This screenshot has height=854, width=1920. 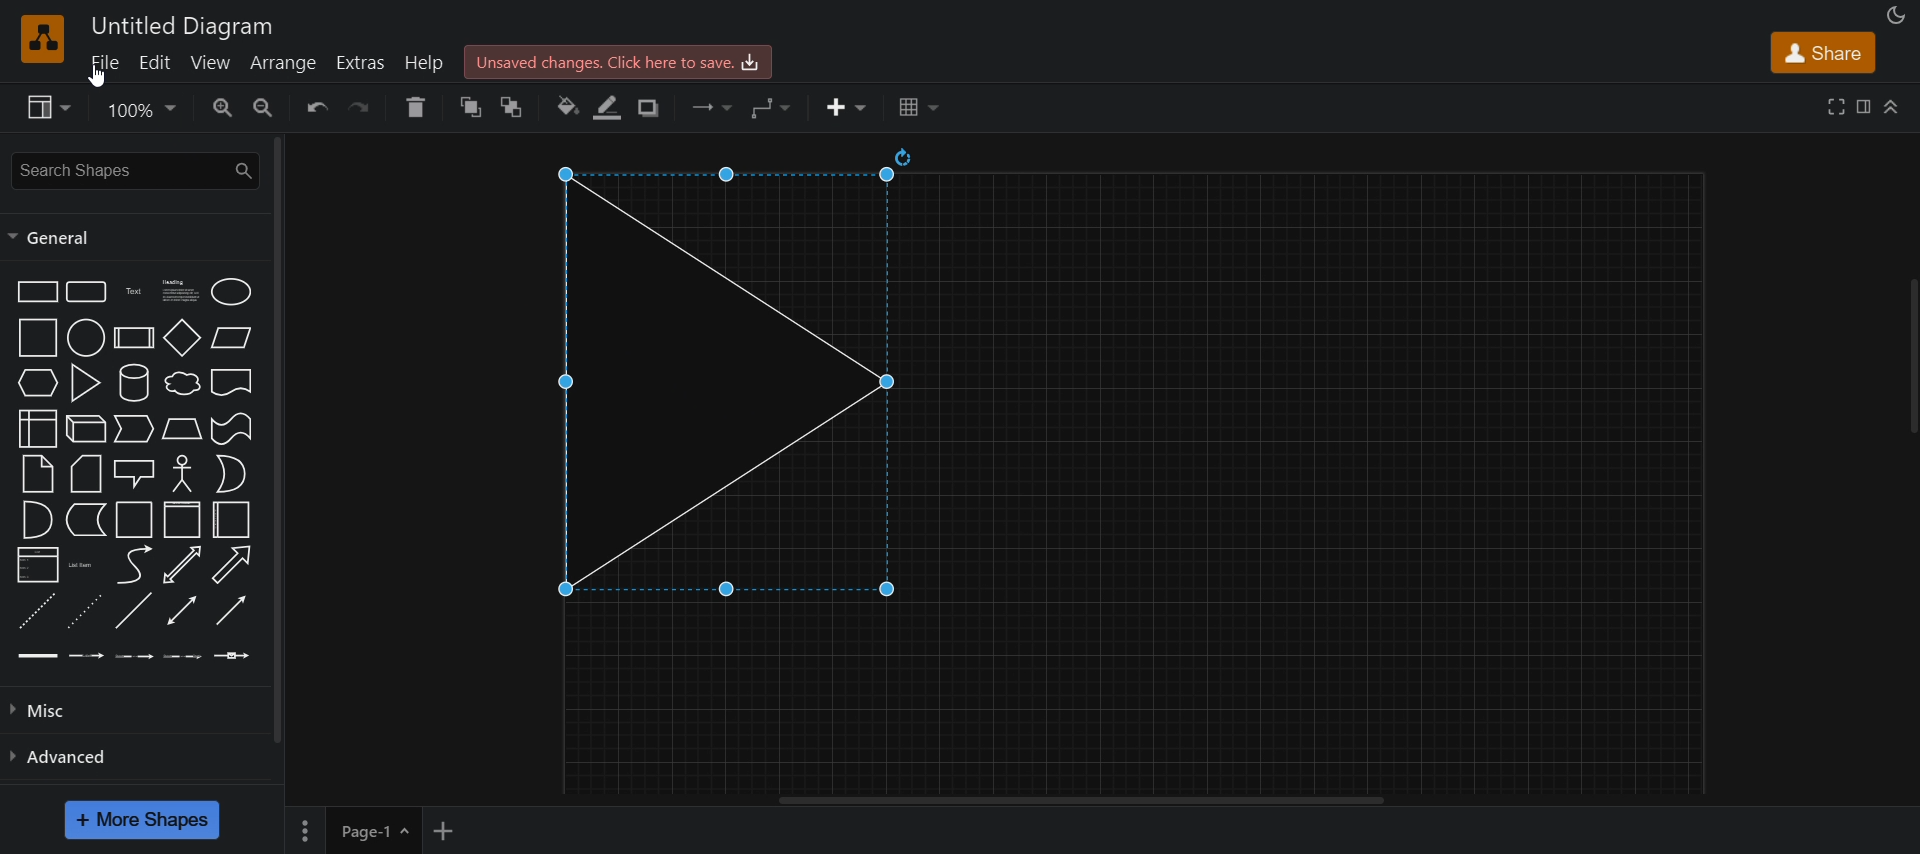 What do you see at coordinates (158, 61) in the screenshot?
I see `edit` at bounding box center [158, 61].